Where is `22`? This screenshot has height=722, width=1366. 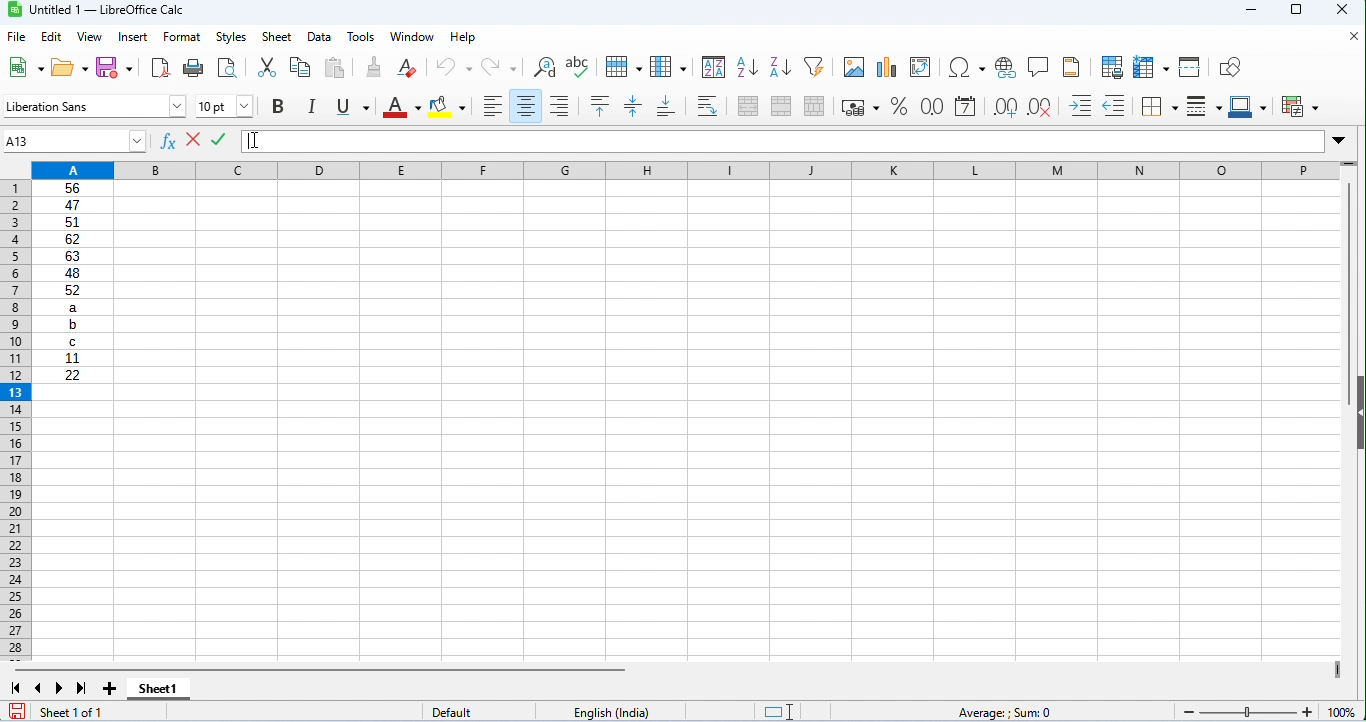
22 is located at coordinates (73, 374).